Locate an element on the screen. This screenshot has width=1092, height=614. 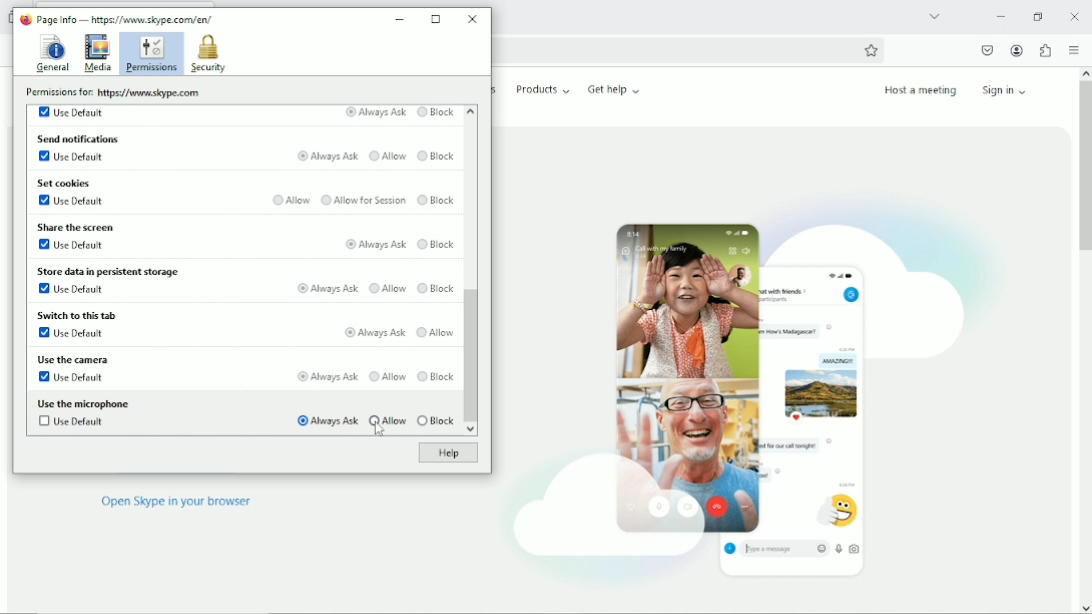
Block is located at coordinates (436, 376).